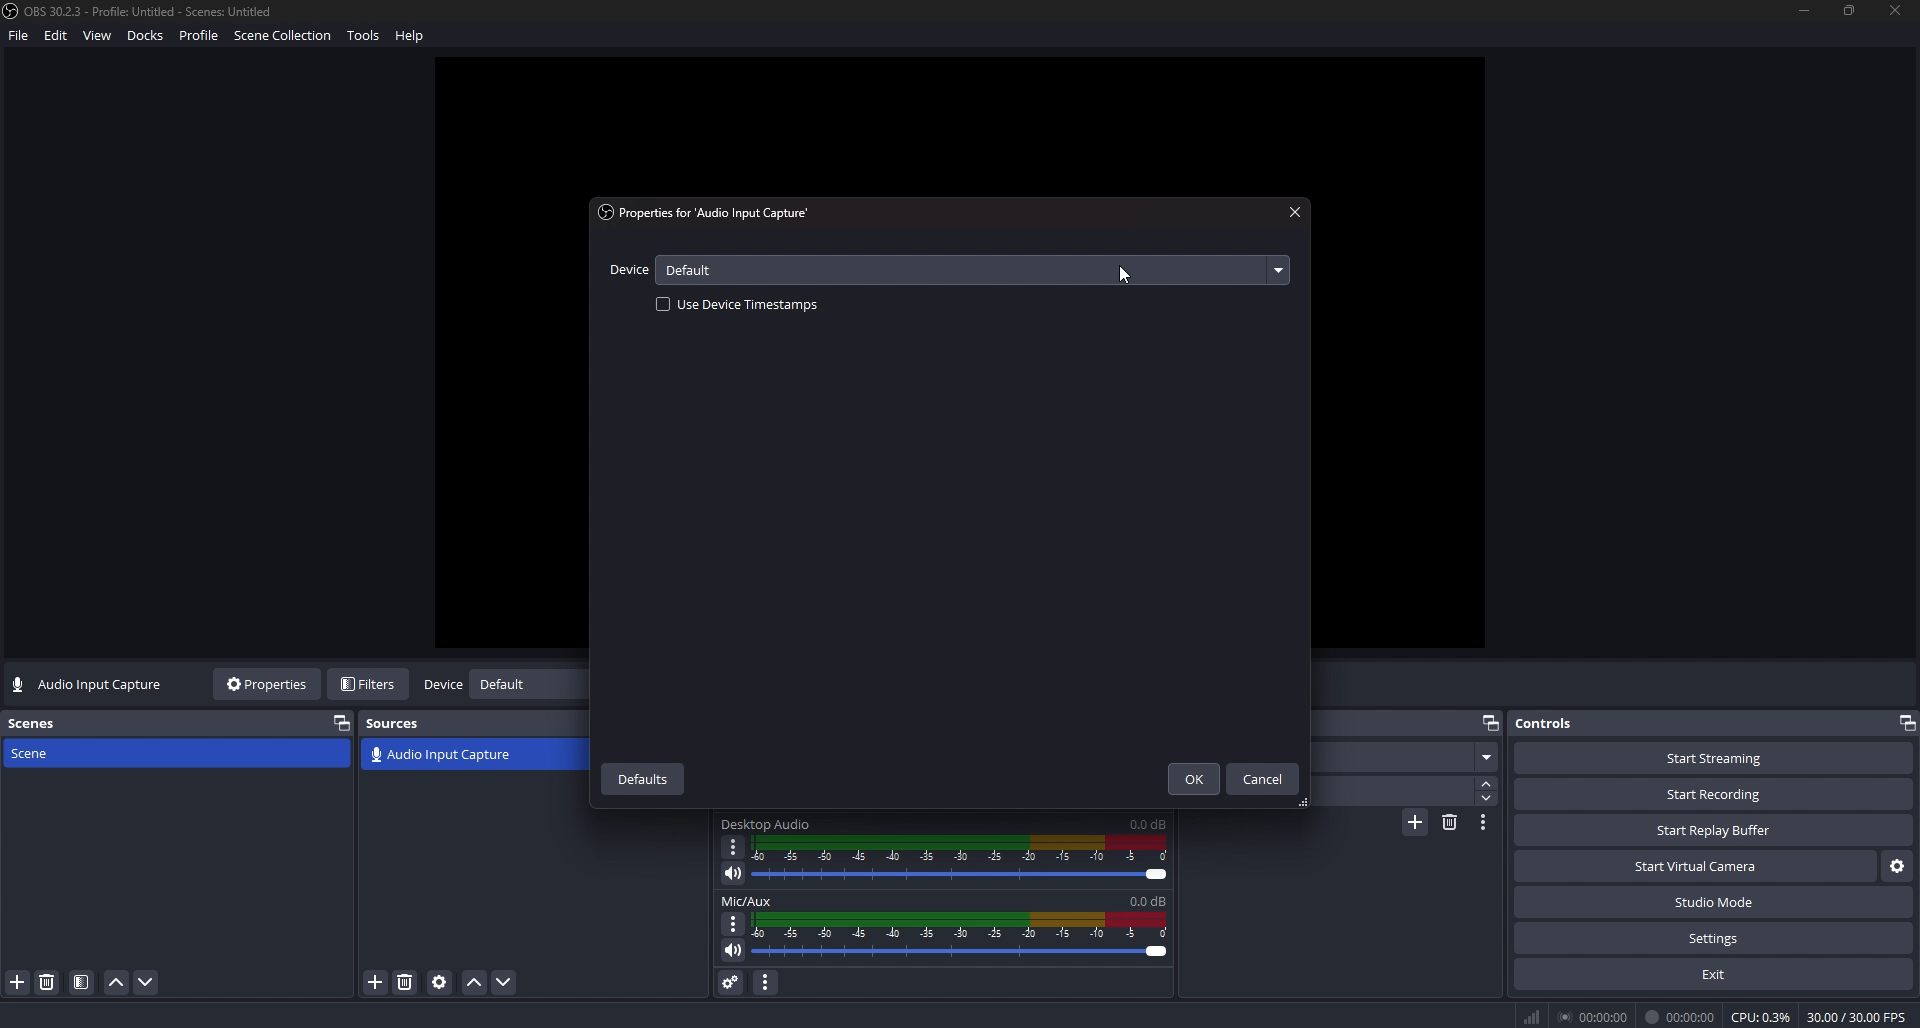 The width and height of the screenshot is (1920, 1028). I want to click on device, so click(442, 686).